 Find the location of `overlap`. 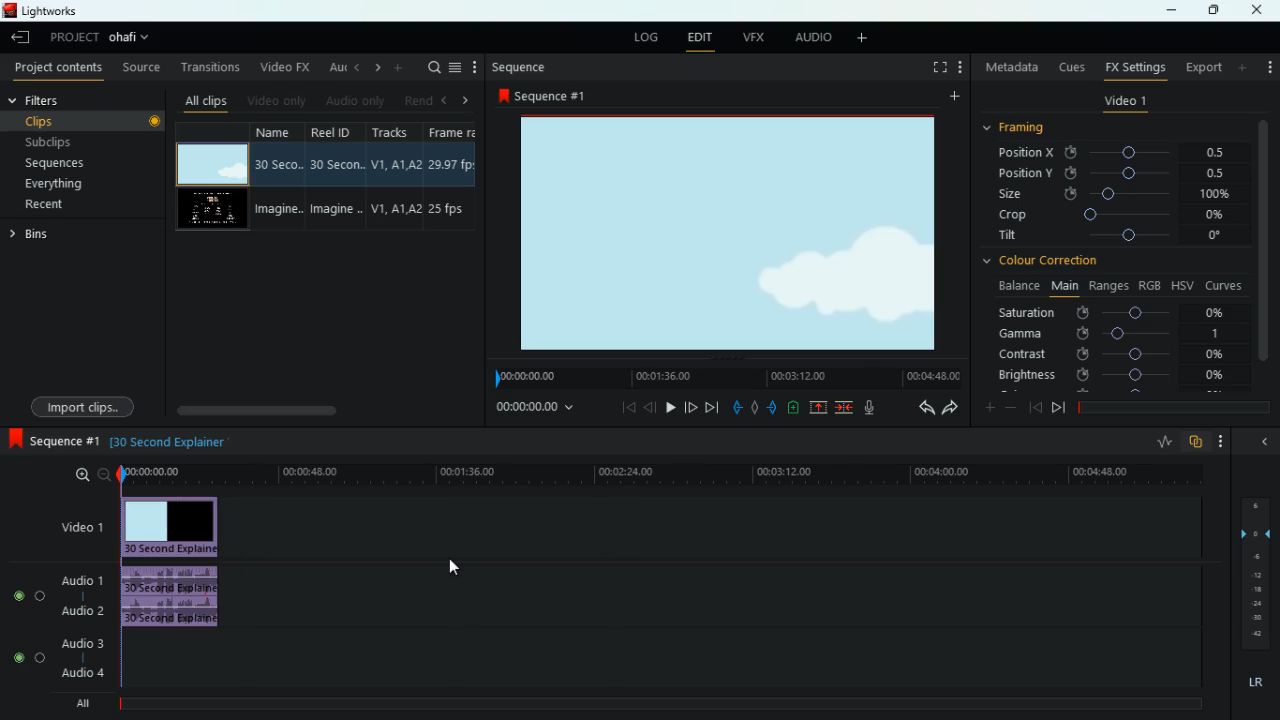

overlap is located at coordinates (1196, 443).